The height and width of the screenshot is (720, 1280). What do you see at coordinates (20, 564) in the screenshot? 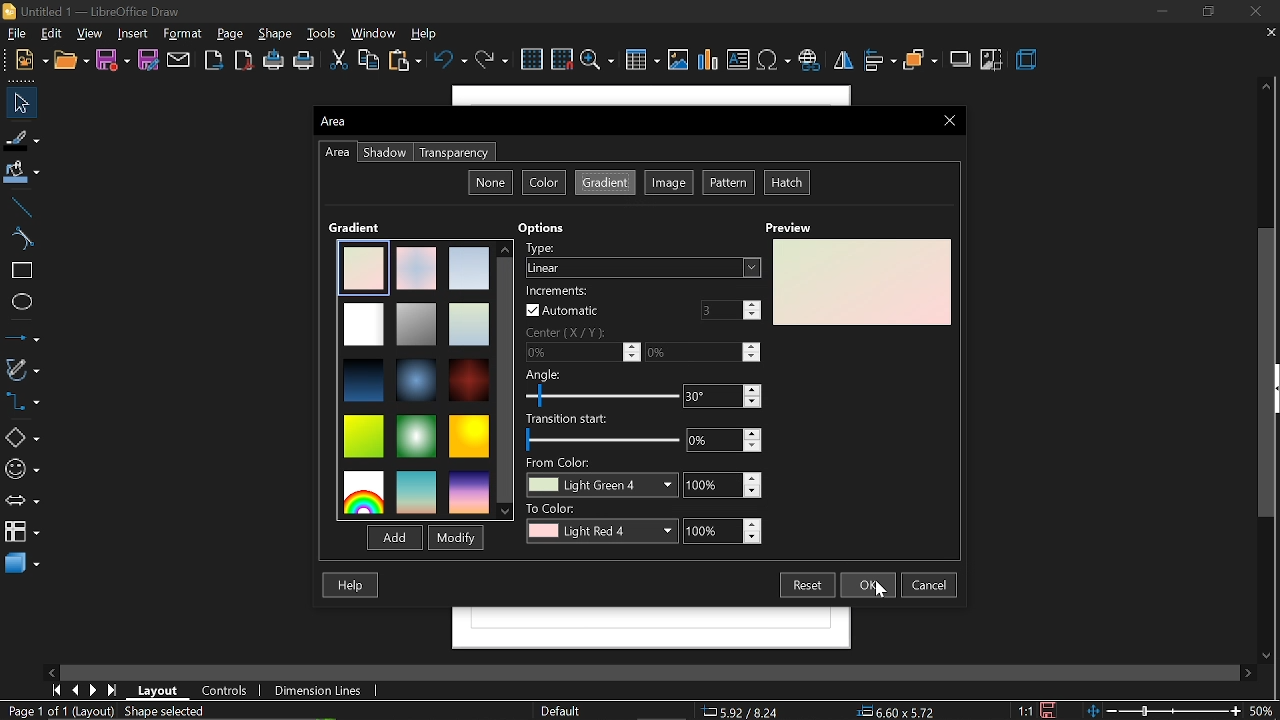
I see `3d shapes` at bounding box center [20, 564].